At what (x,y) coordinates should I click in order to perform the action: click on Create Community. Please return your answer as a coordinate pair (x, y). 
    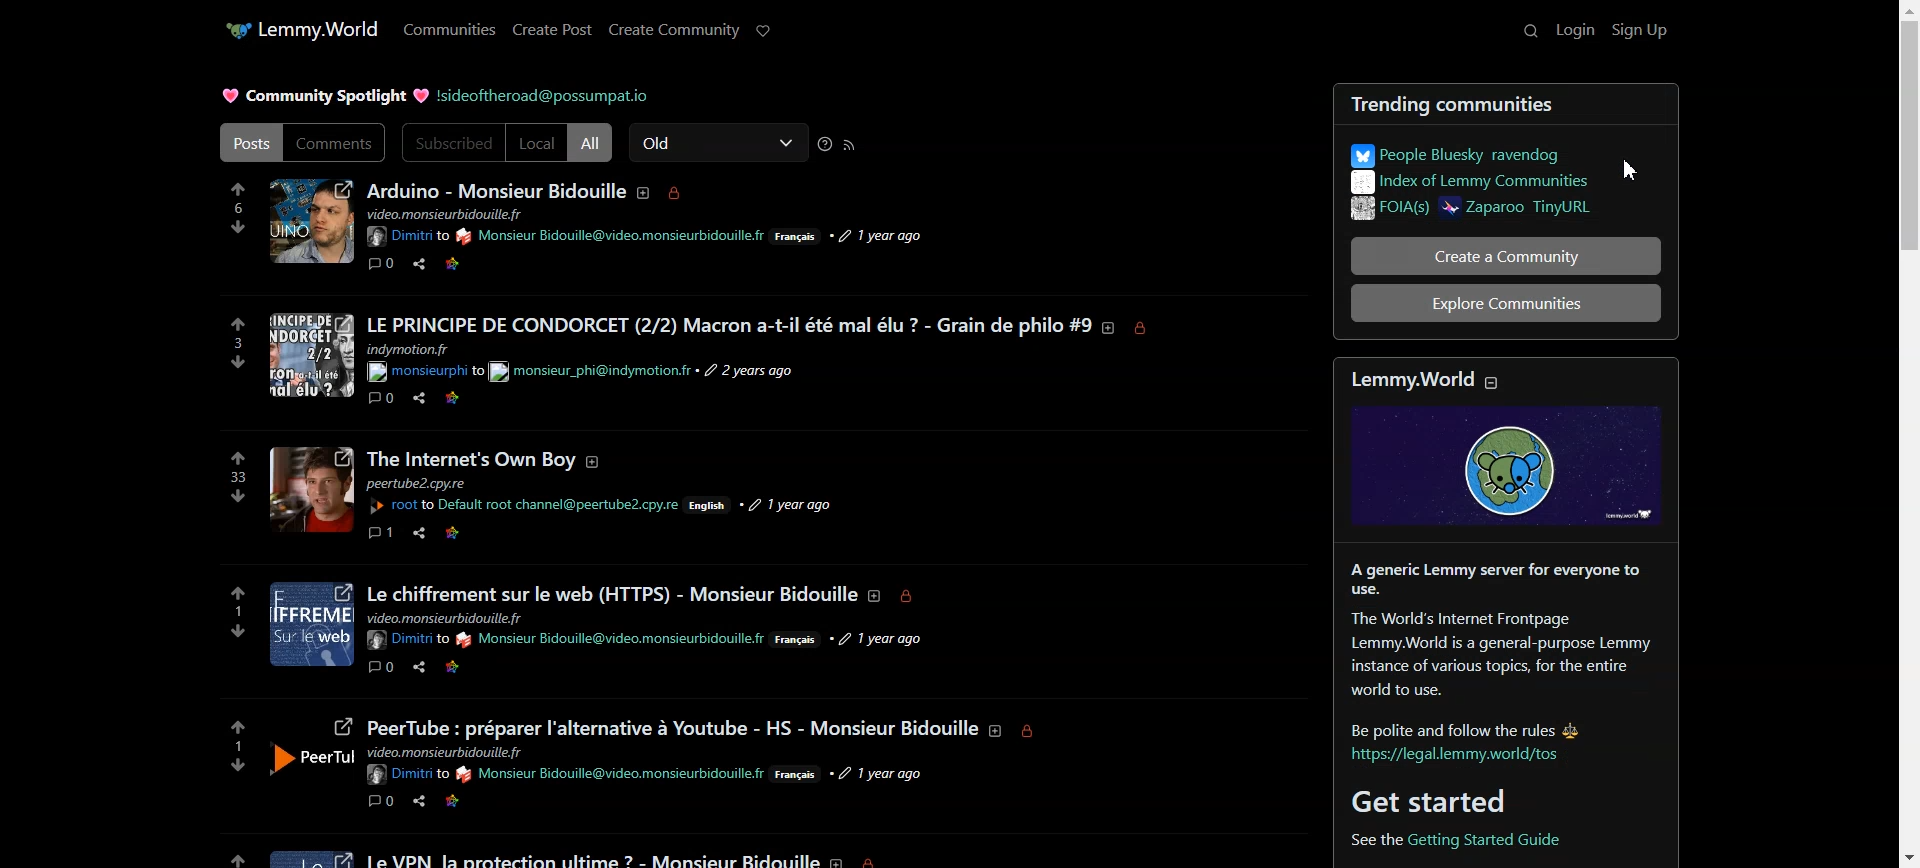
    Looking at the image, I should click on (674, 28).